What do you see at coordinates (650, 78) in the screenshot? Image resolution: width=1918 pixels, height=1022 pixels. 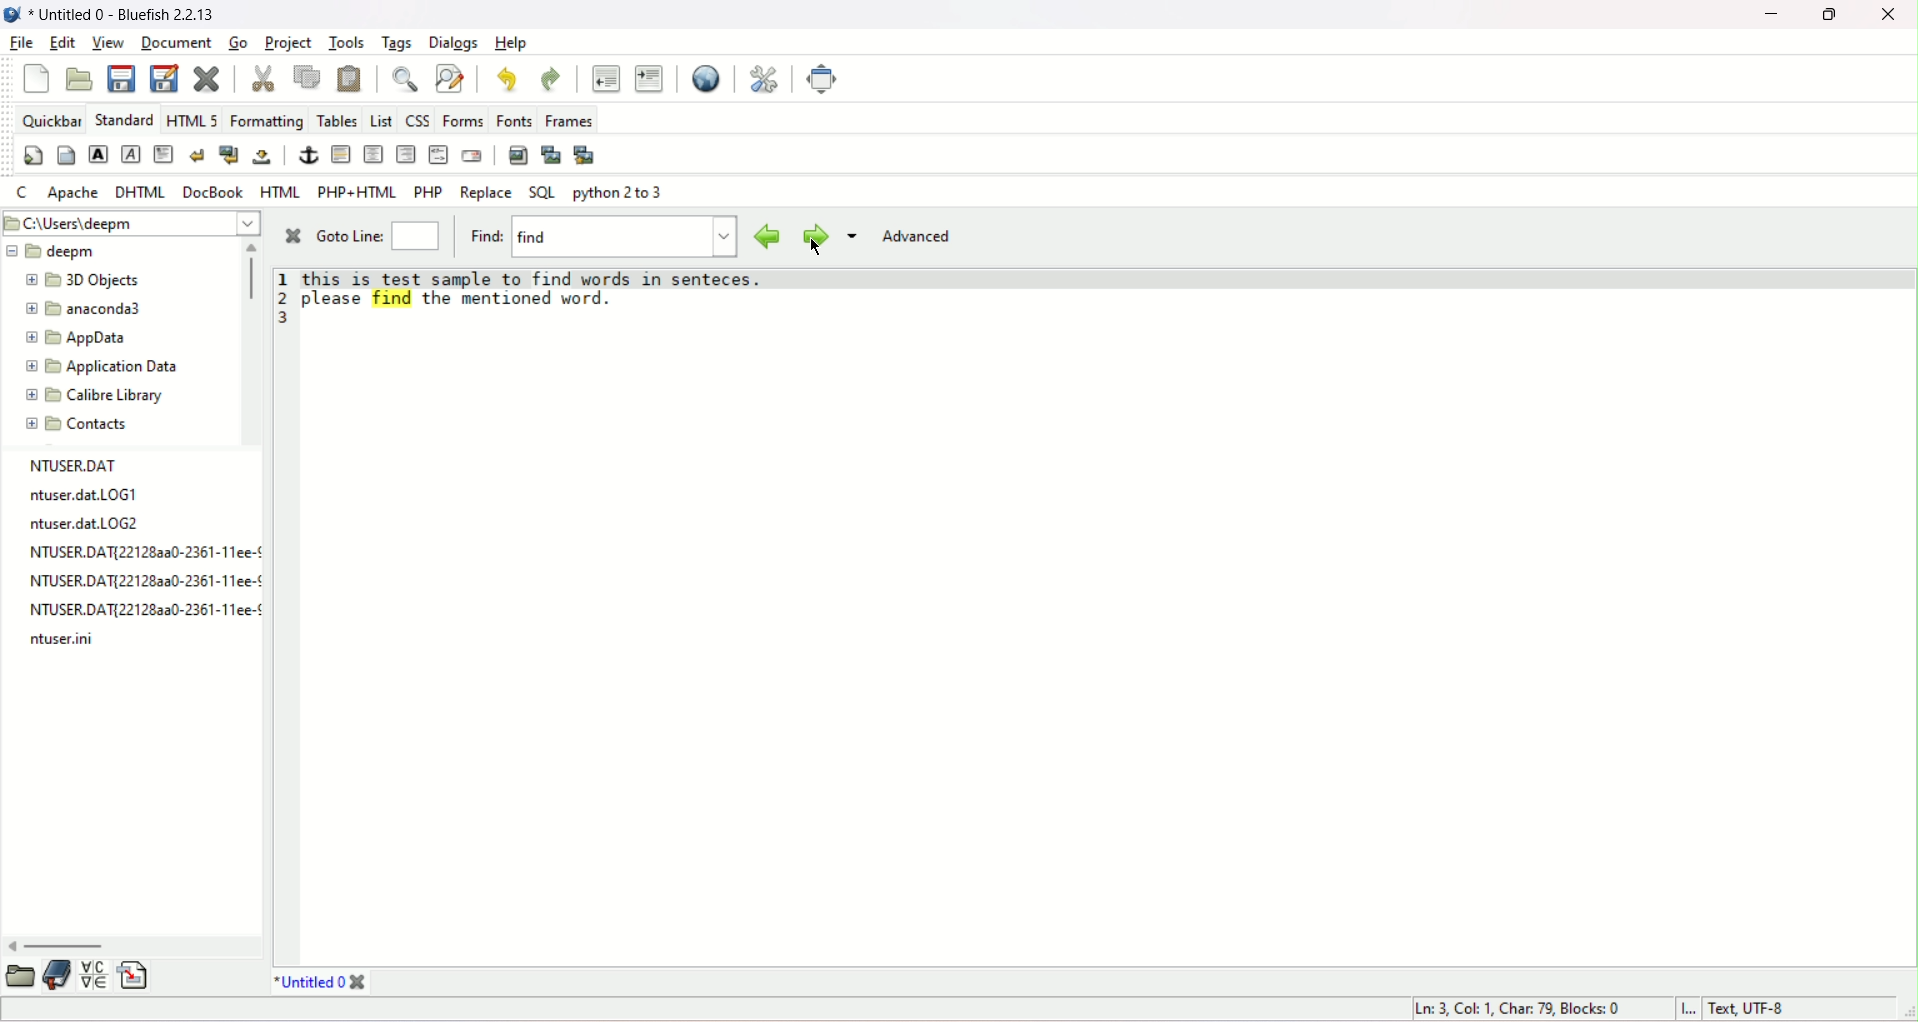 I see `indent` at bounding box center [650, 78].